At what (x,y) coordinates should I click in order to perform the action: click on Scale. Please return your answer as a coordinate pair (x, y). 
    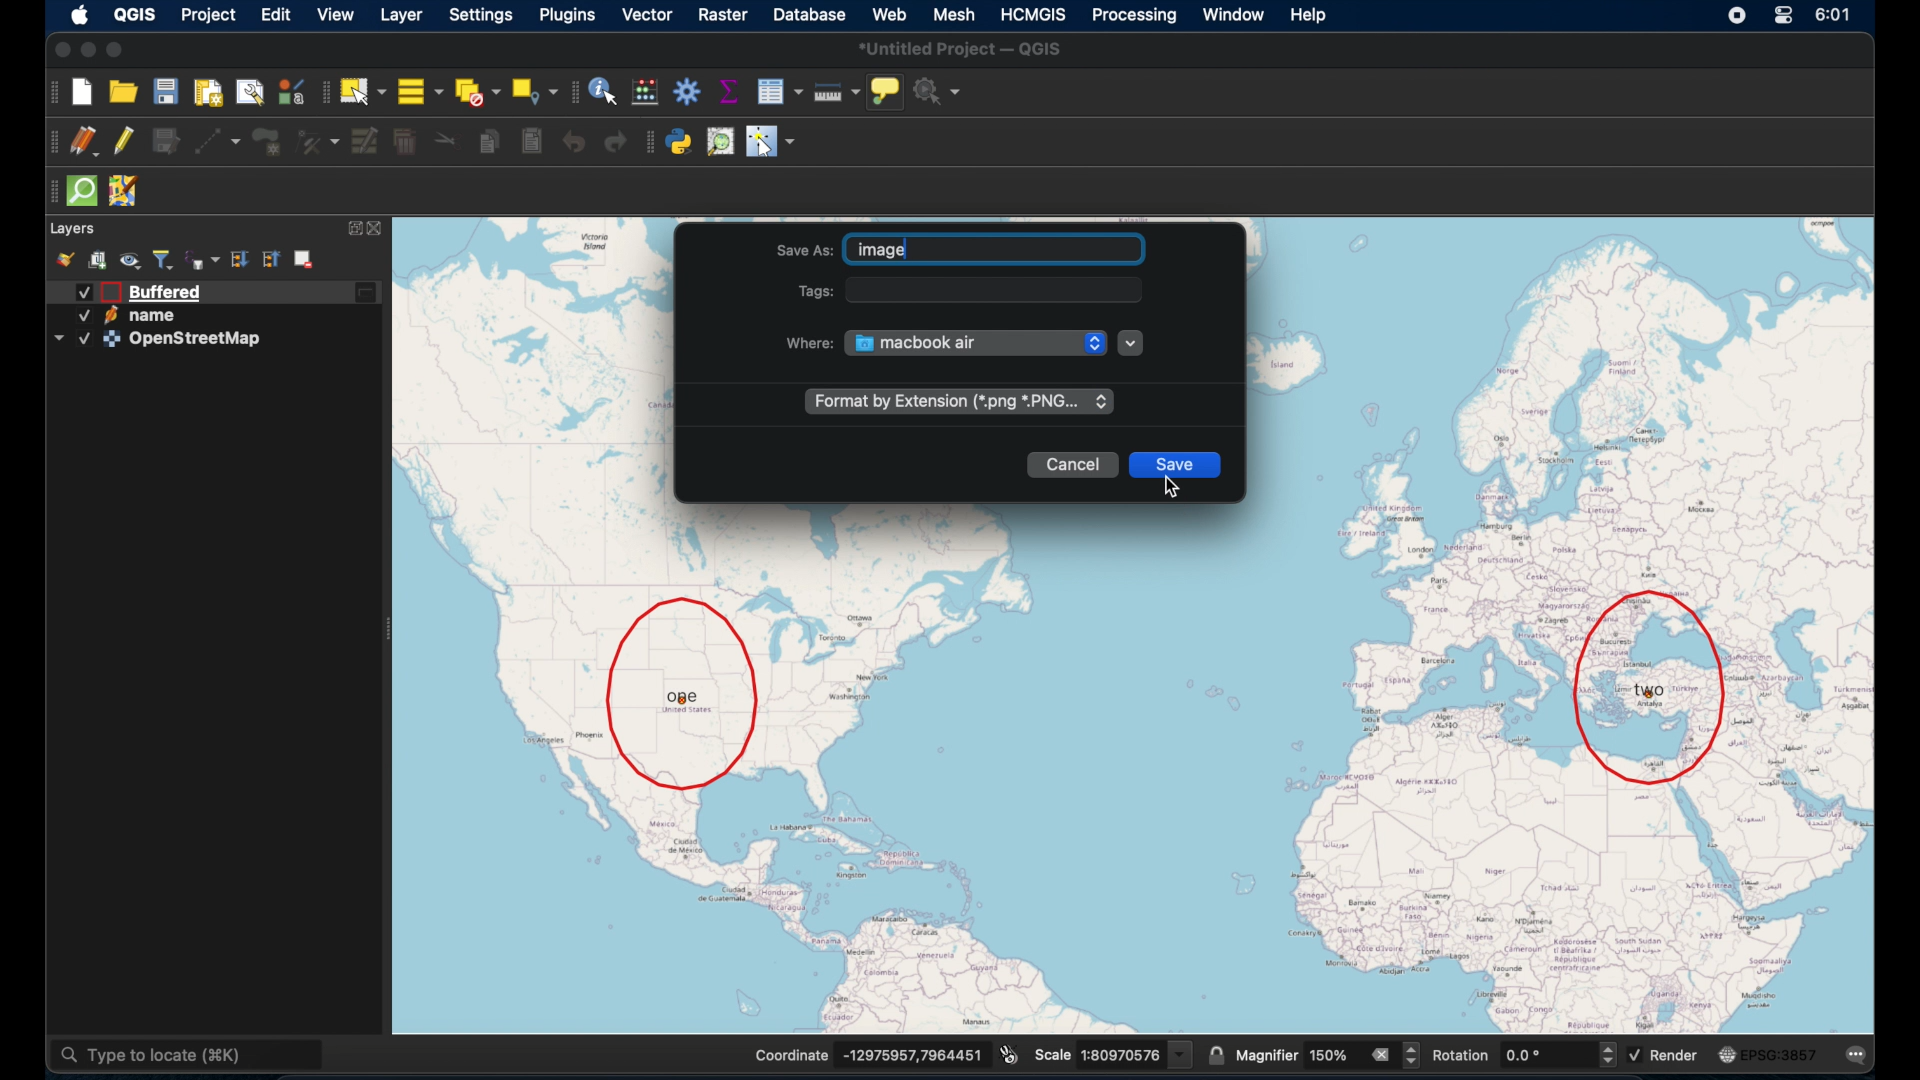
    Looking at the image, I should click on (1053, 1055).